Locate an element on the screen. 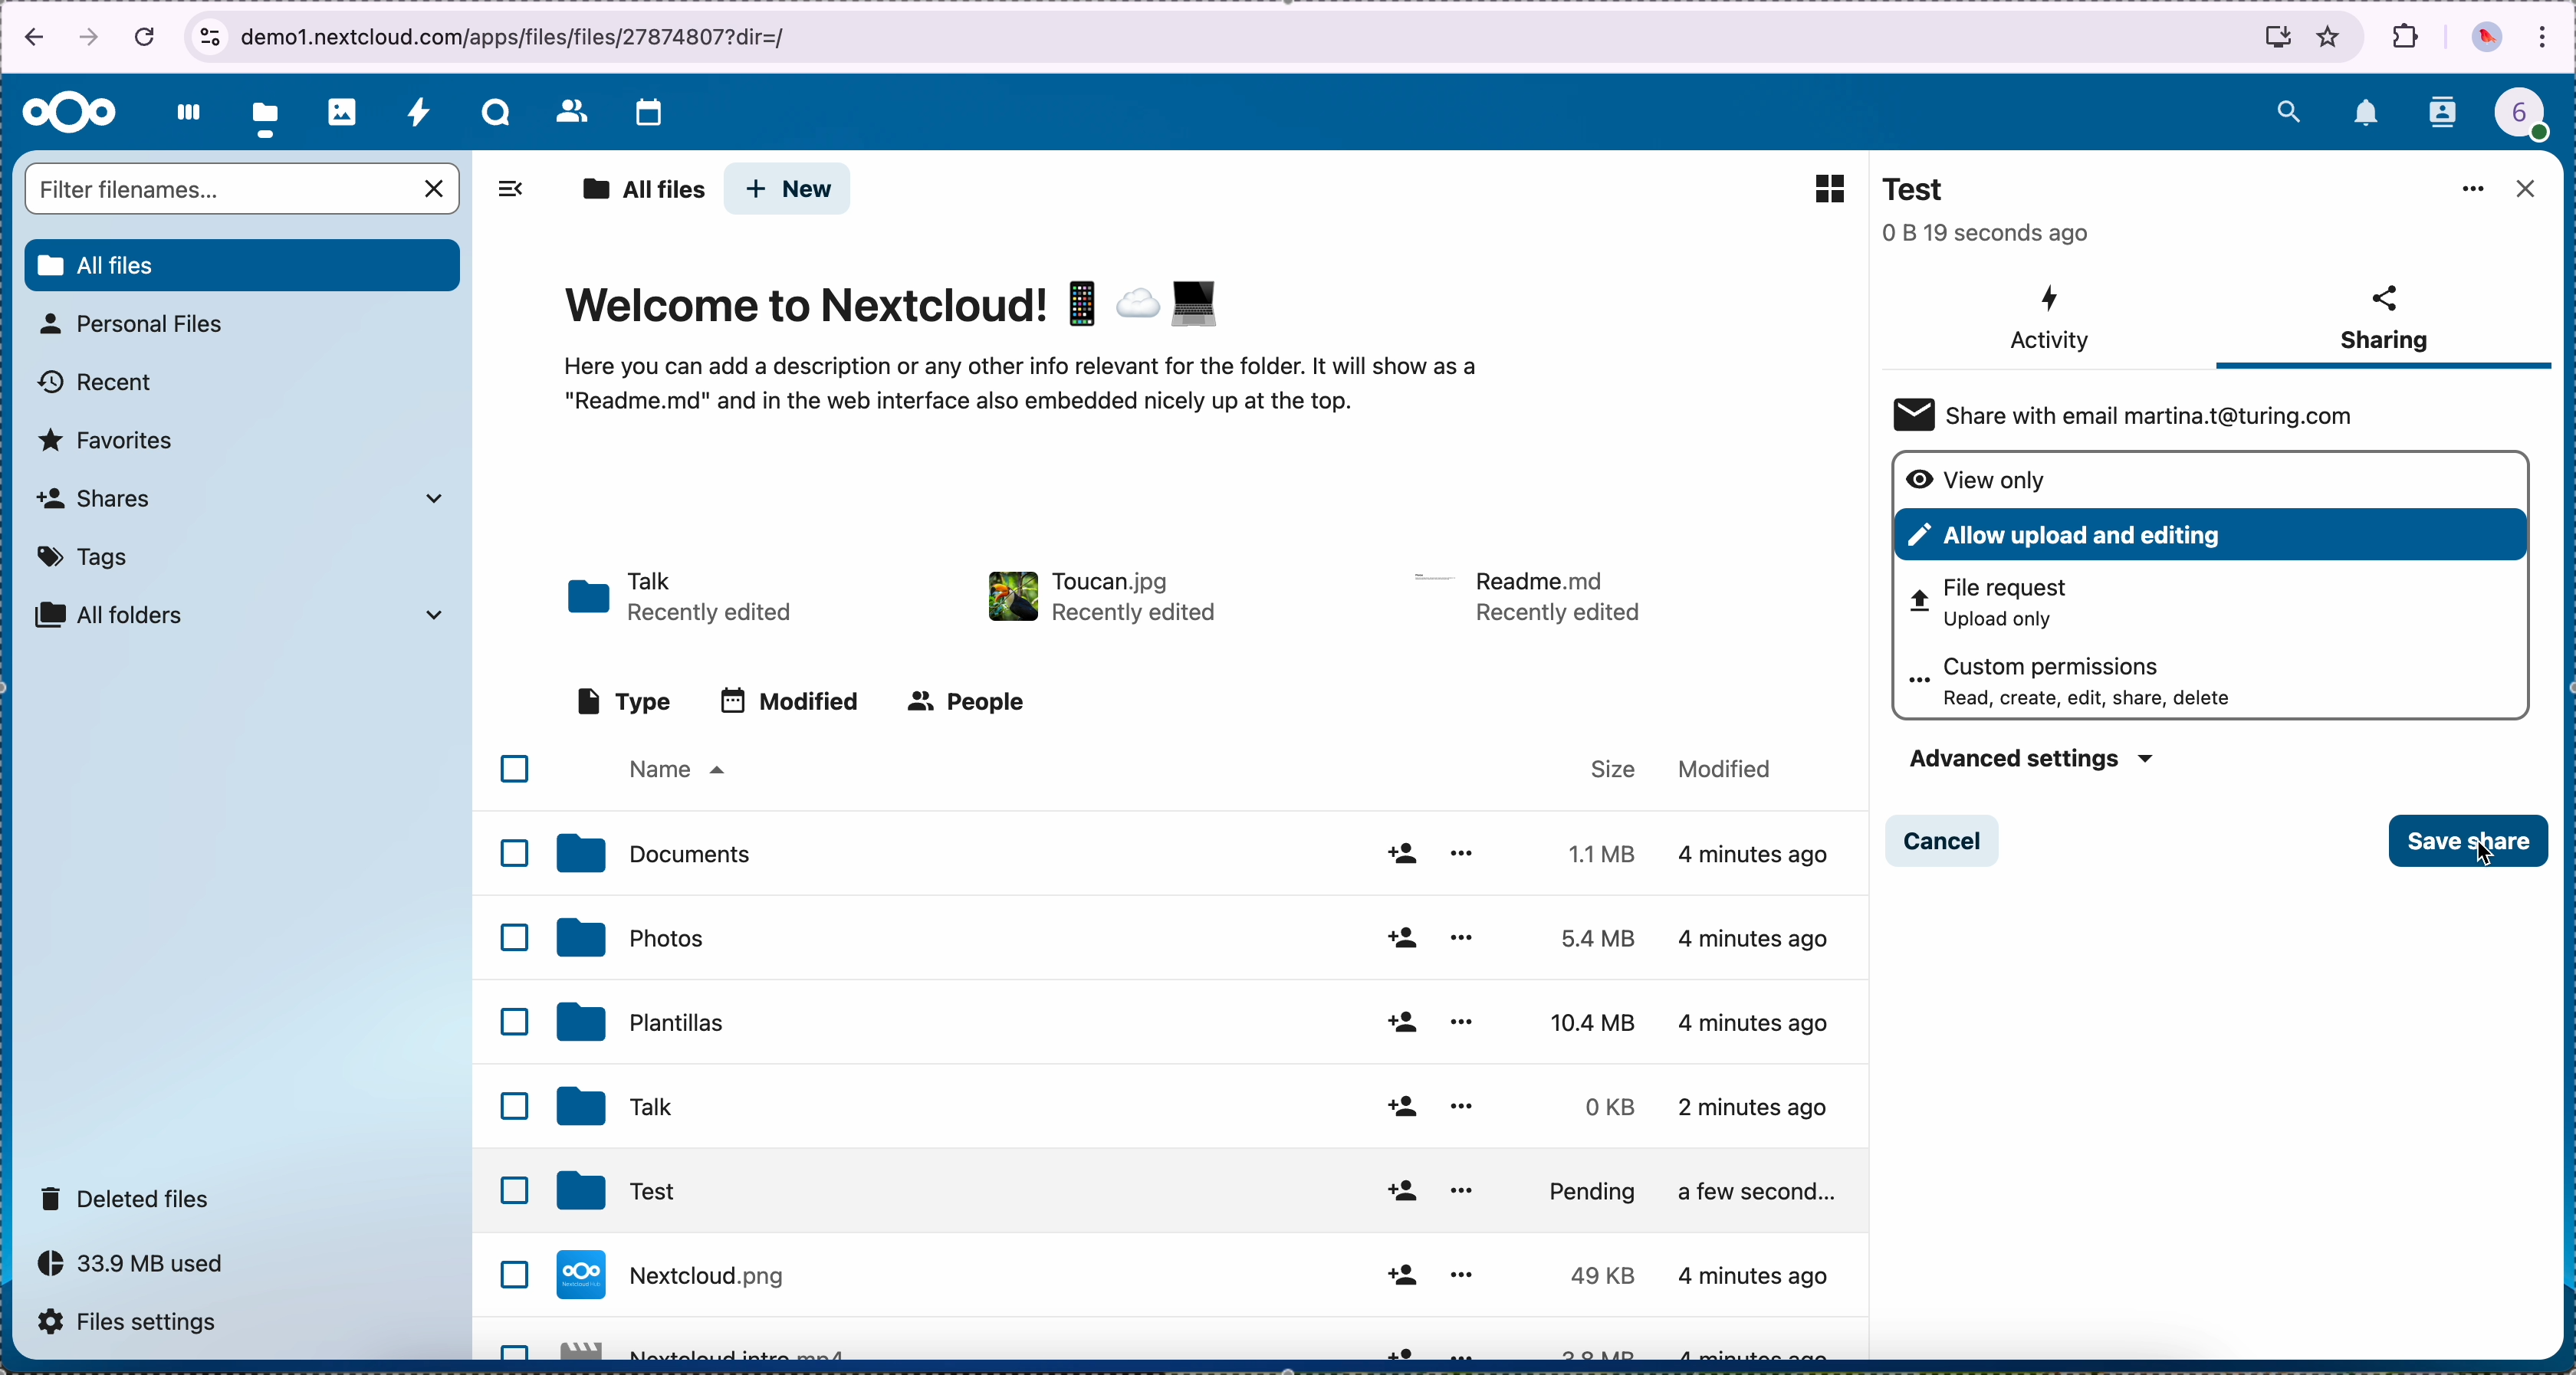  talk folder is located at coordinates (684, 599).